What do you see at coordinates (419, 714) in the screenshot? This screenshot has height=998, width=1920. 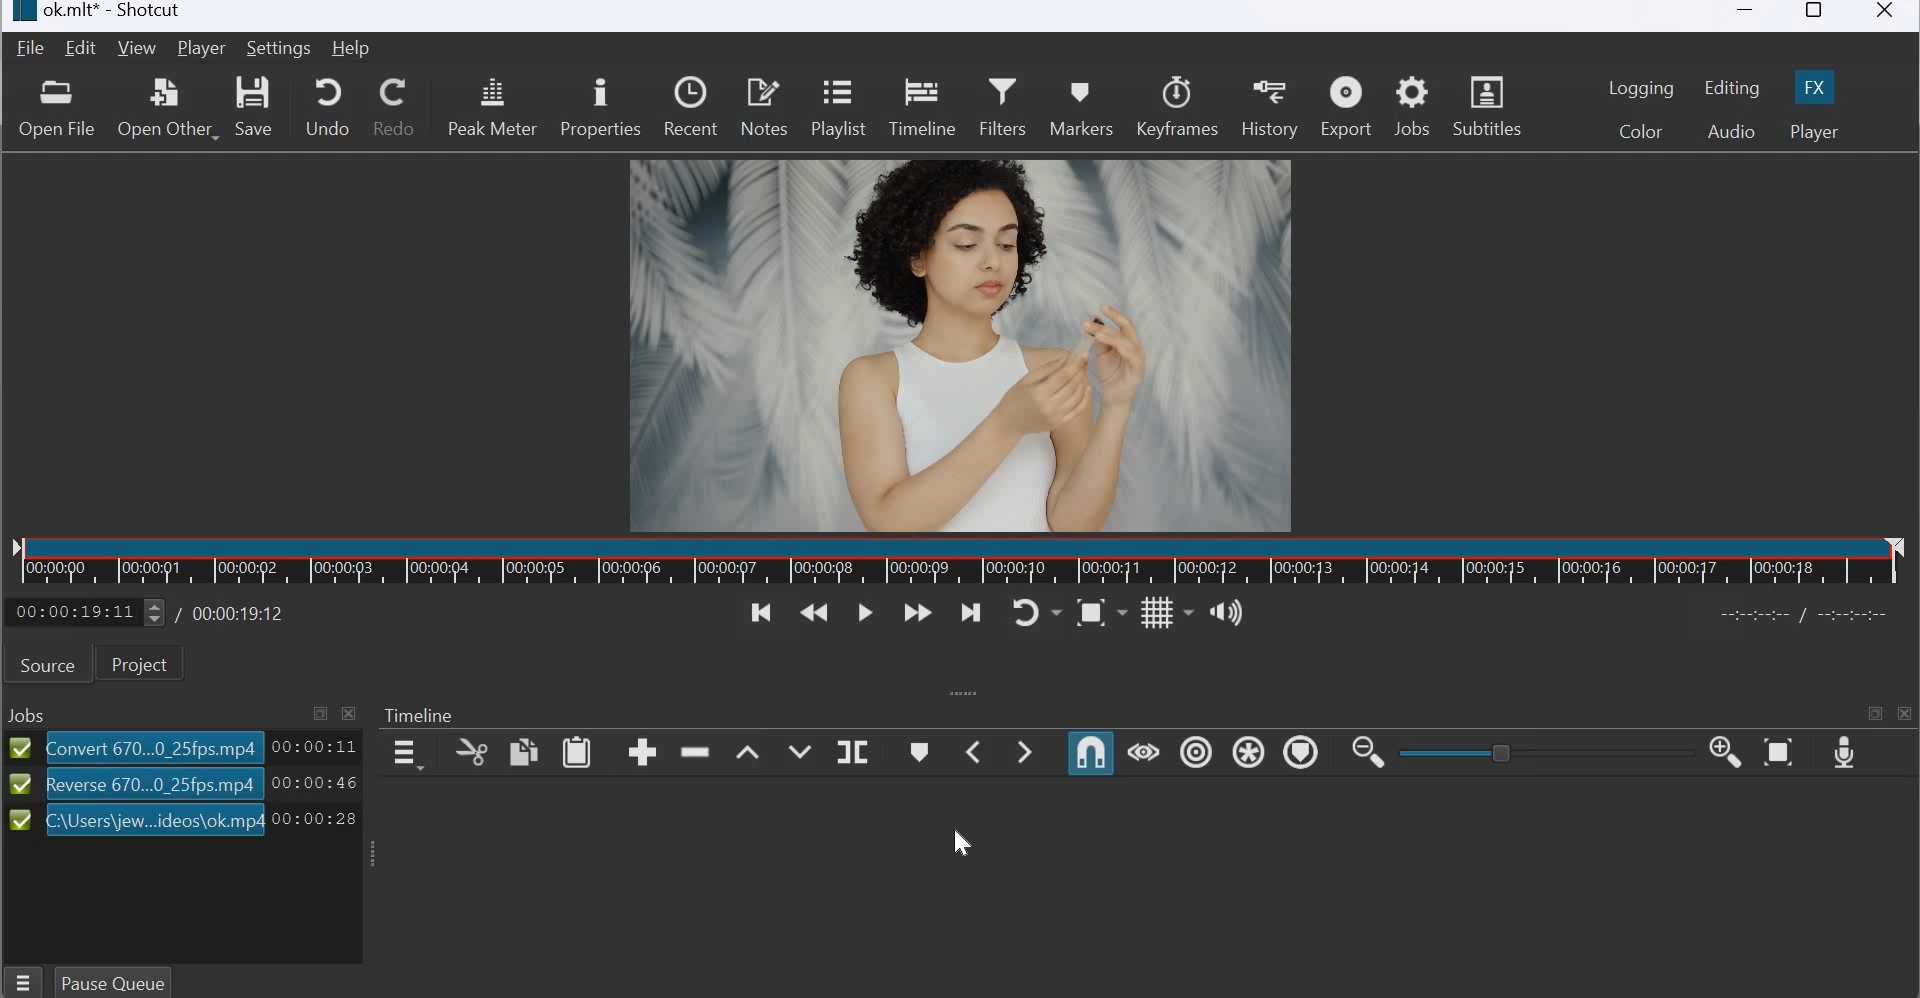 I see `Timeline` at bounding box center [419, 714].